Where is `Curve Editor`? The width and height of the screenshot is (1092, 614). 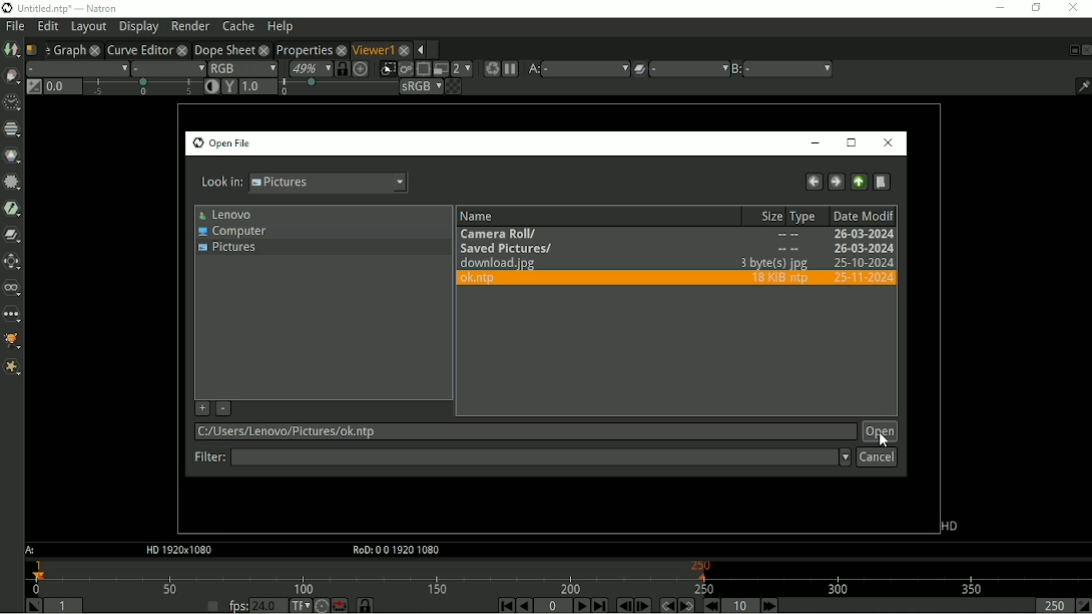 Curve Editor is located at coordinates (138, 48).